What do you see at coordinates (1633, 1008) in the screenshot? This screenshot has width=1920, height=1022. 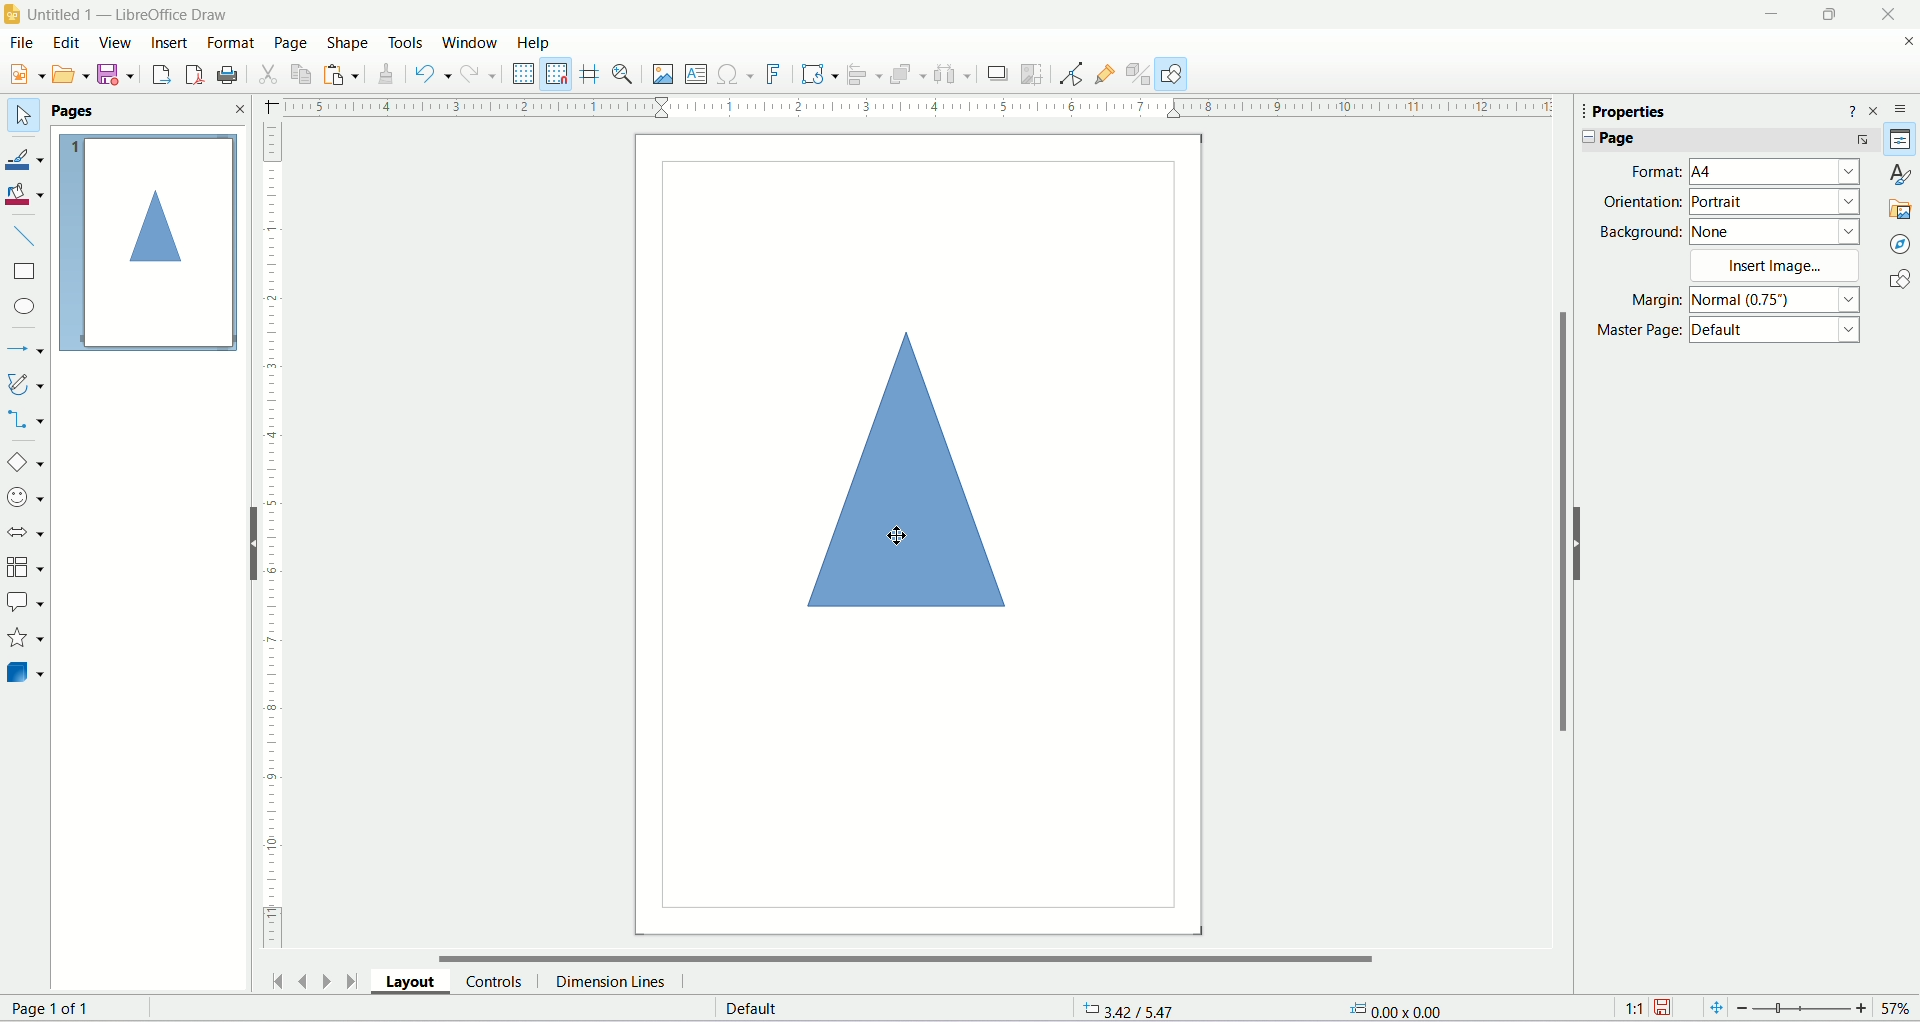 I see `Scale Factor` at bounding box center [1633, 1008].